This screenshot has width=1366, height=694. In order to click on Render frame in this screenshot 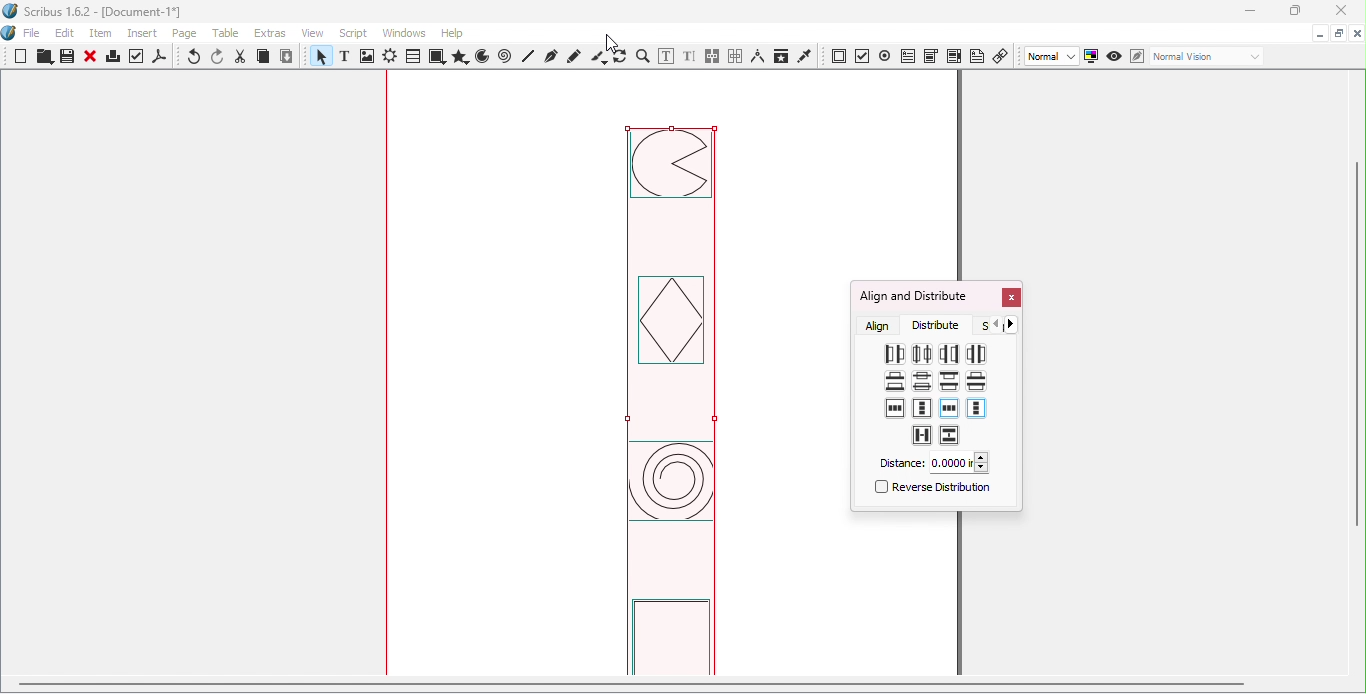, I will do `click(390, 58)`.